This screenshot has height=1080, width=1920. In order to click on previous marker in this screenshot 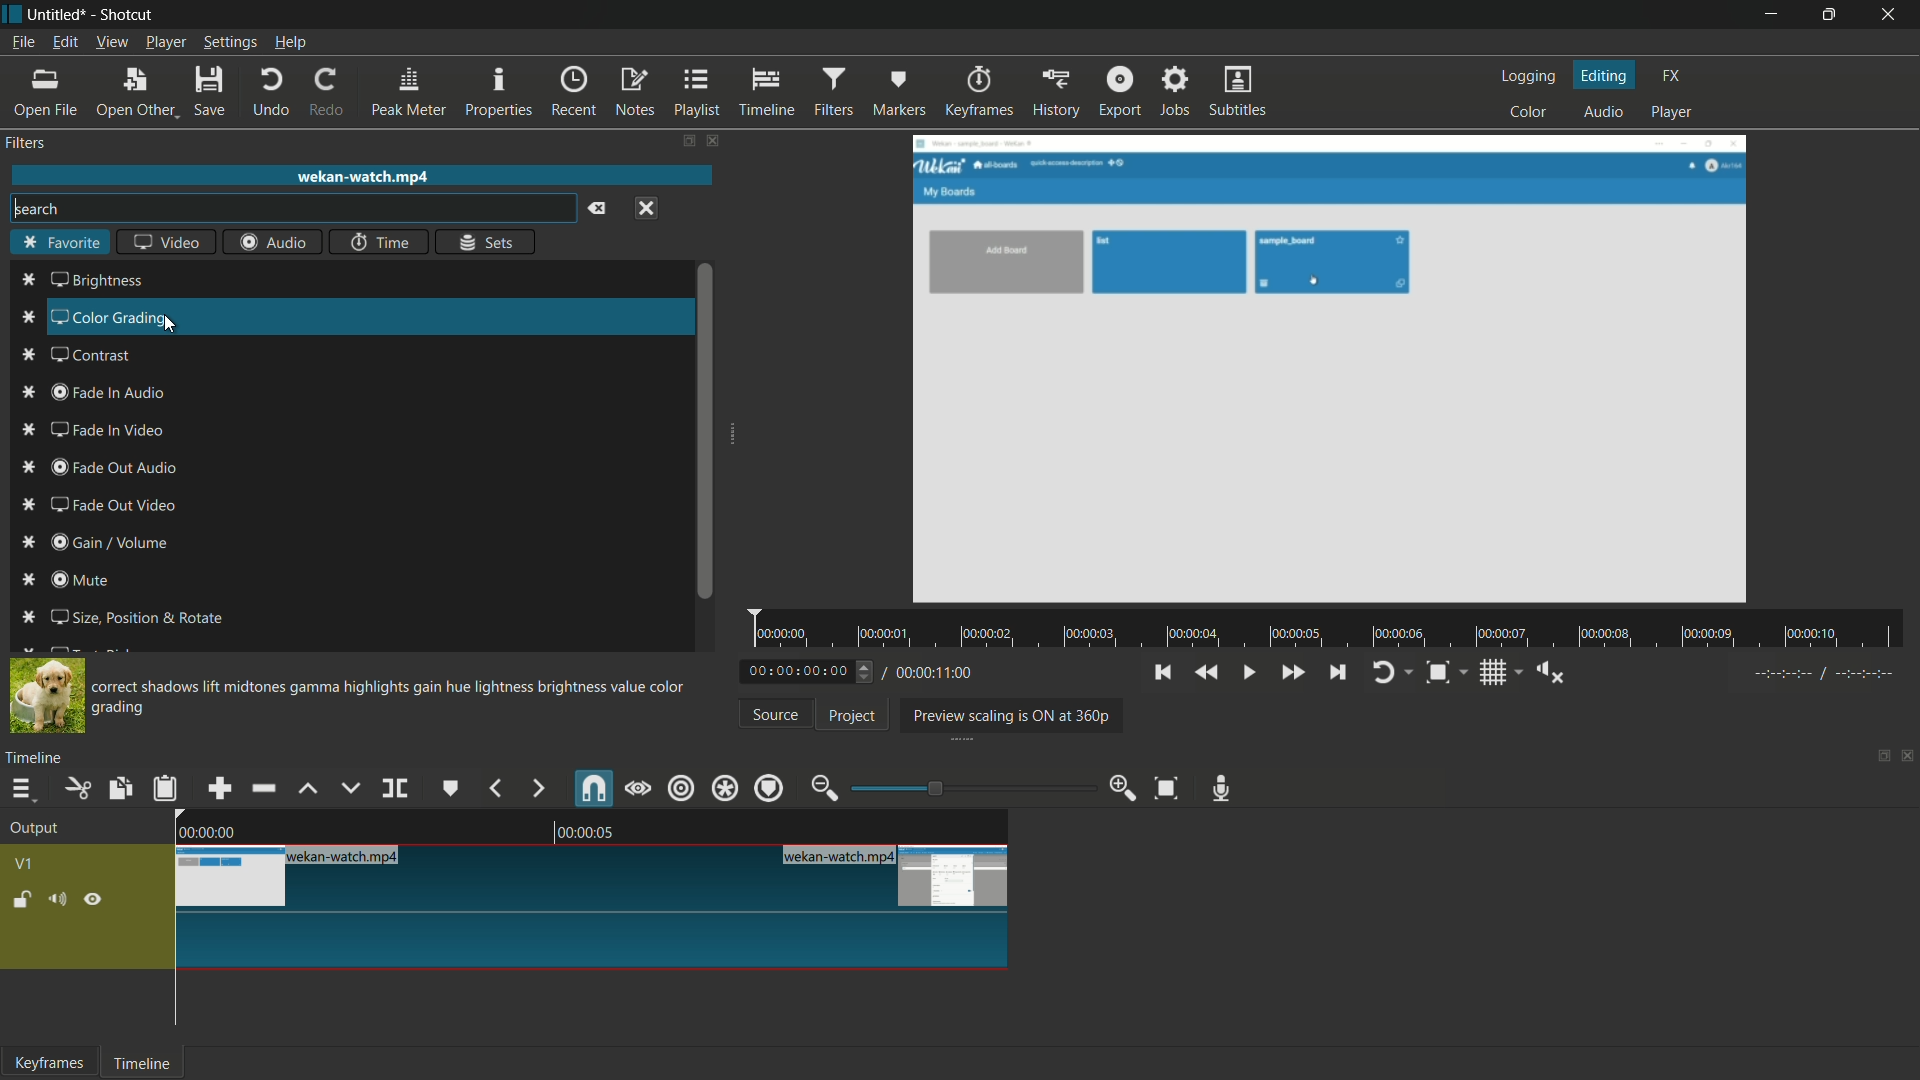, I will do `click(493, 788)`.